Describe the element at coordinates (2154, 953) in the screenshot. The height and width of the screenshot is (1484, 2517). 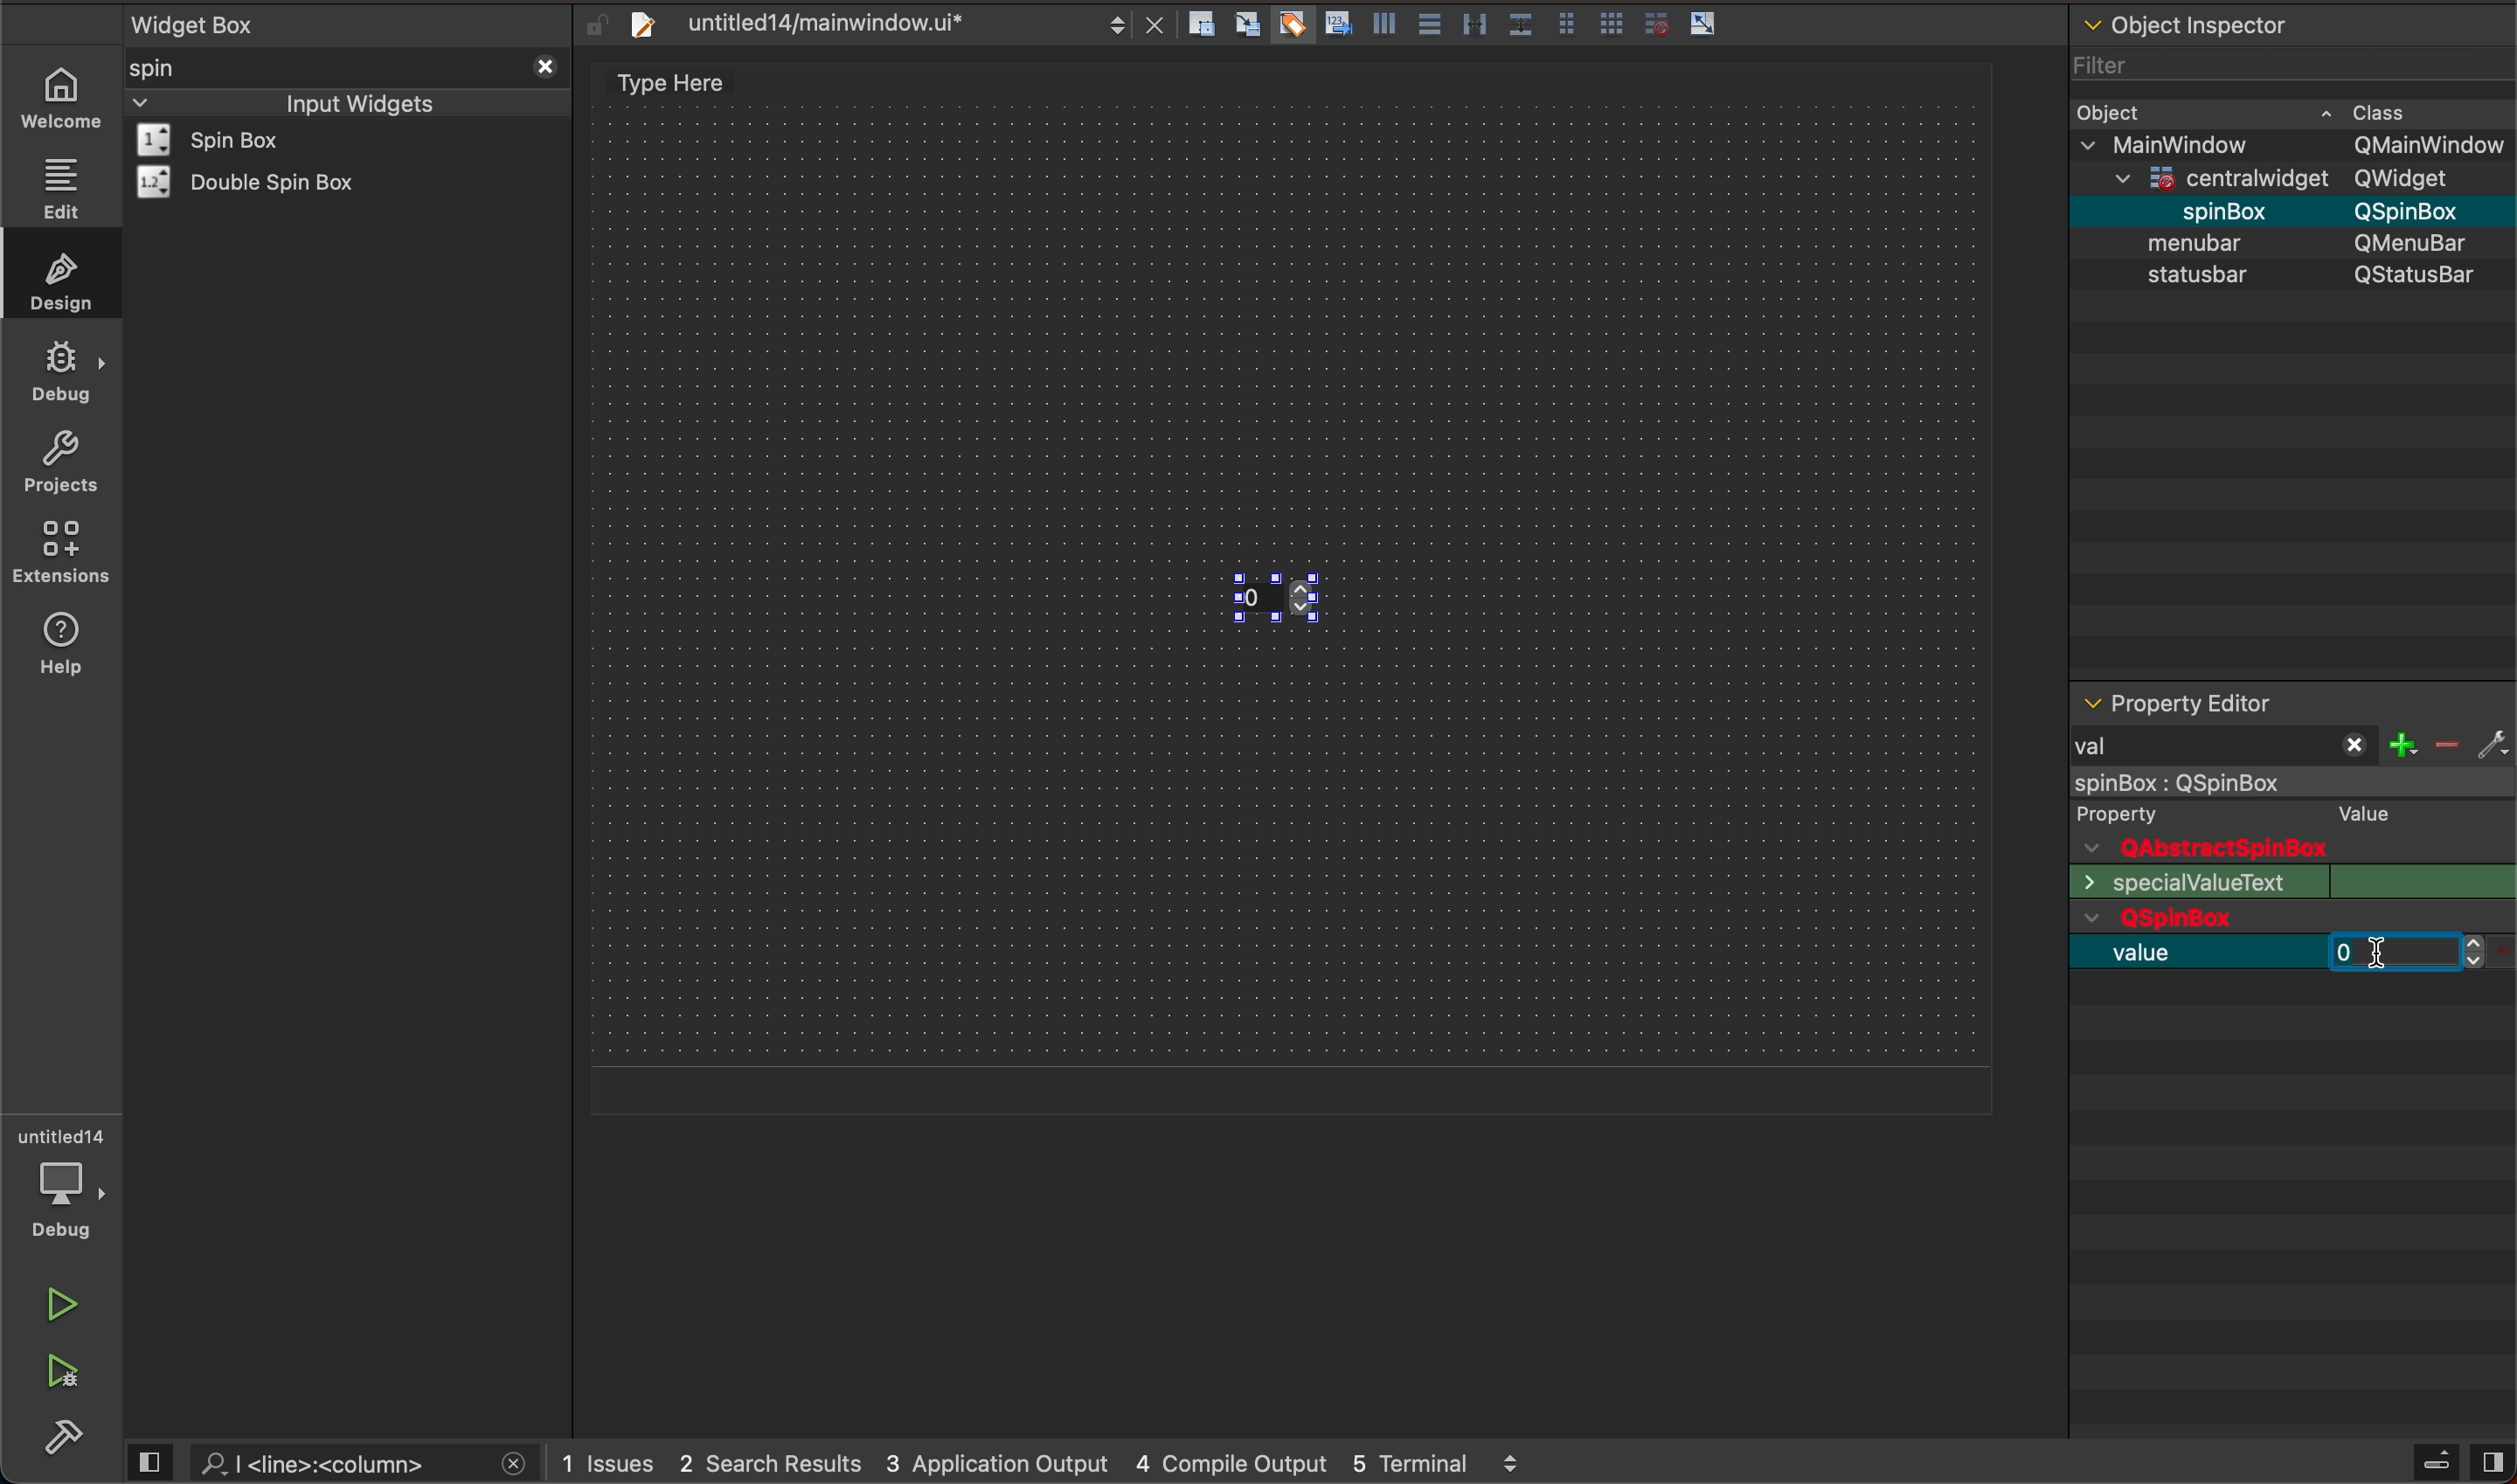
I see `value` at that location.